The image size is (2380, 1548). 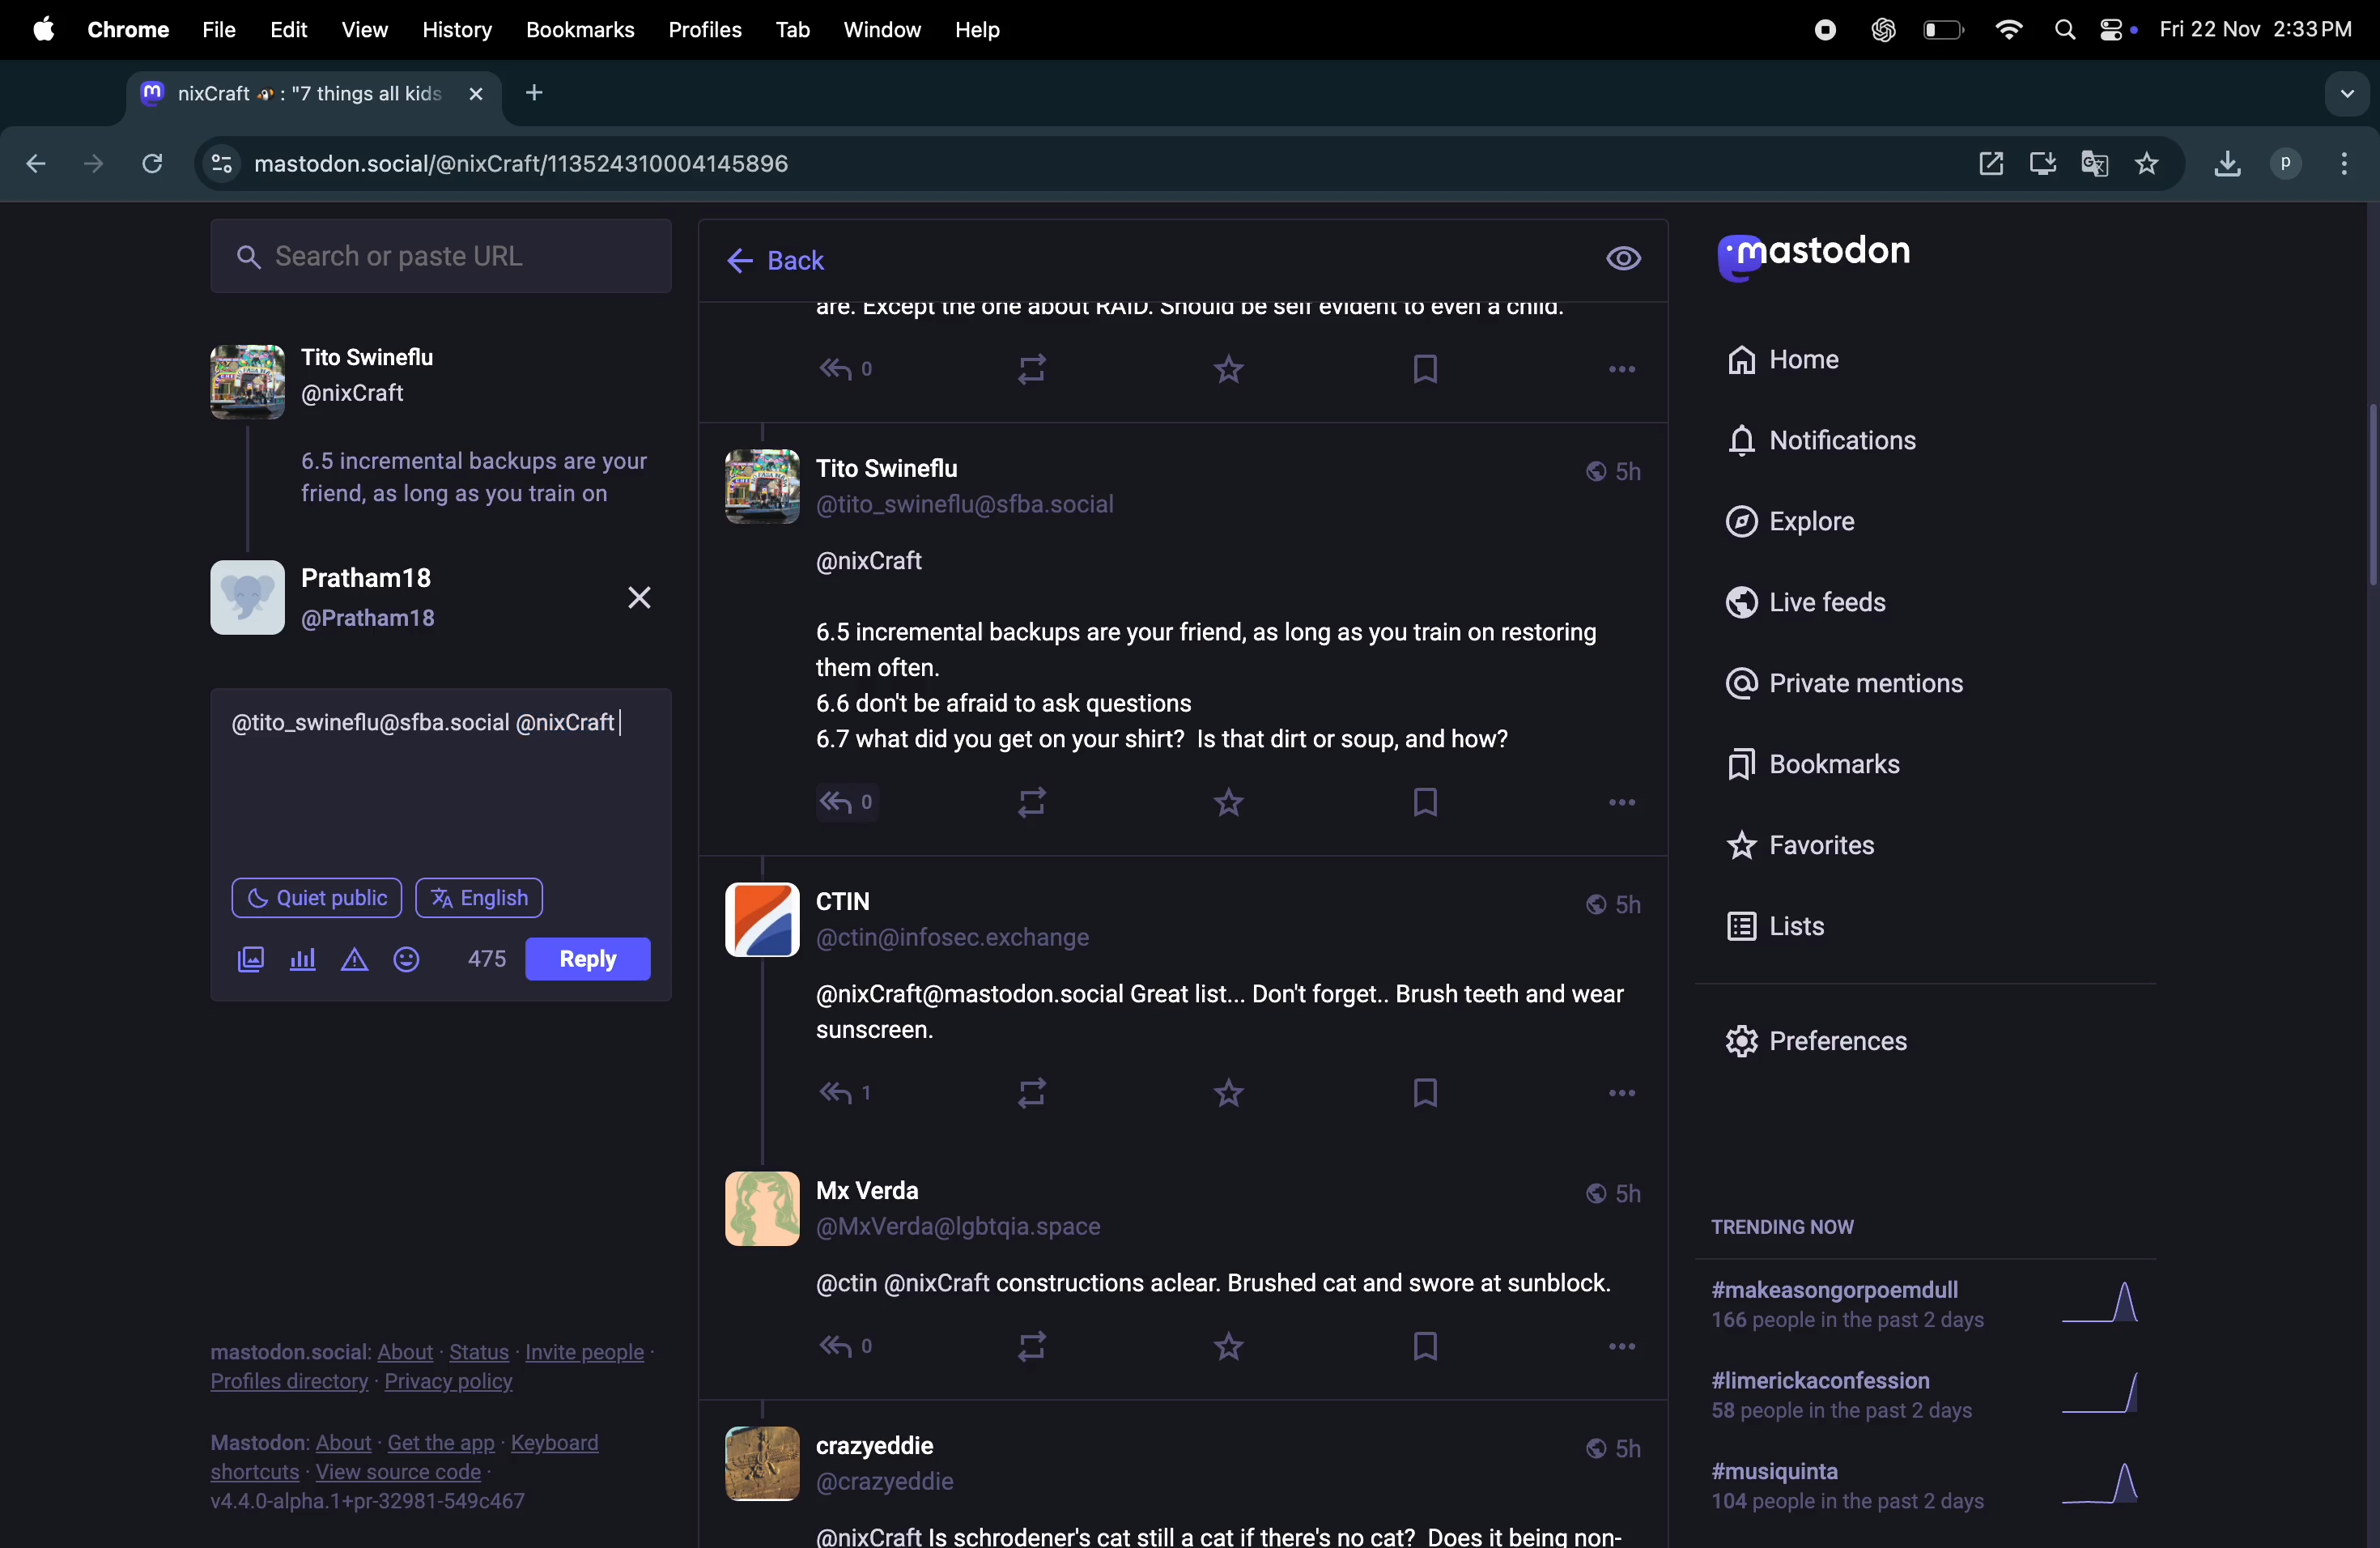 What do you see at coordinates (310, 96) in the screenshot?
I see `tab` at bounding box center [310, 96].